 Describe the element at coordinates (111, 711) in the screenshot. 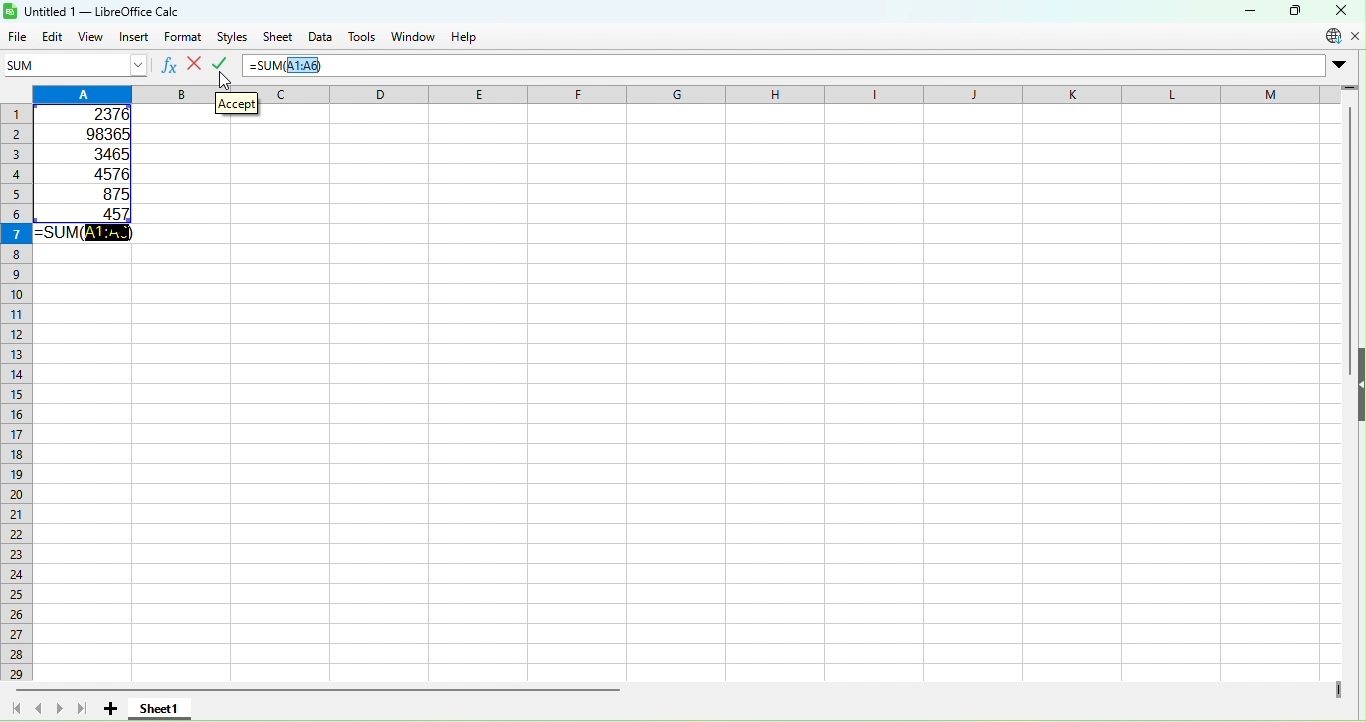

I see `Add new sheet` at that location.